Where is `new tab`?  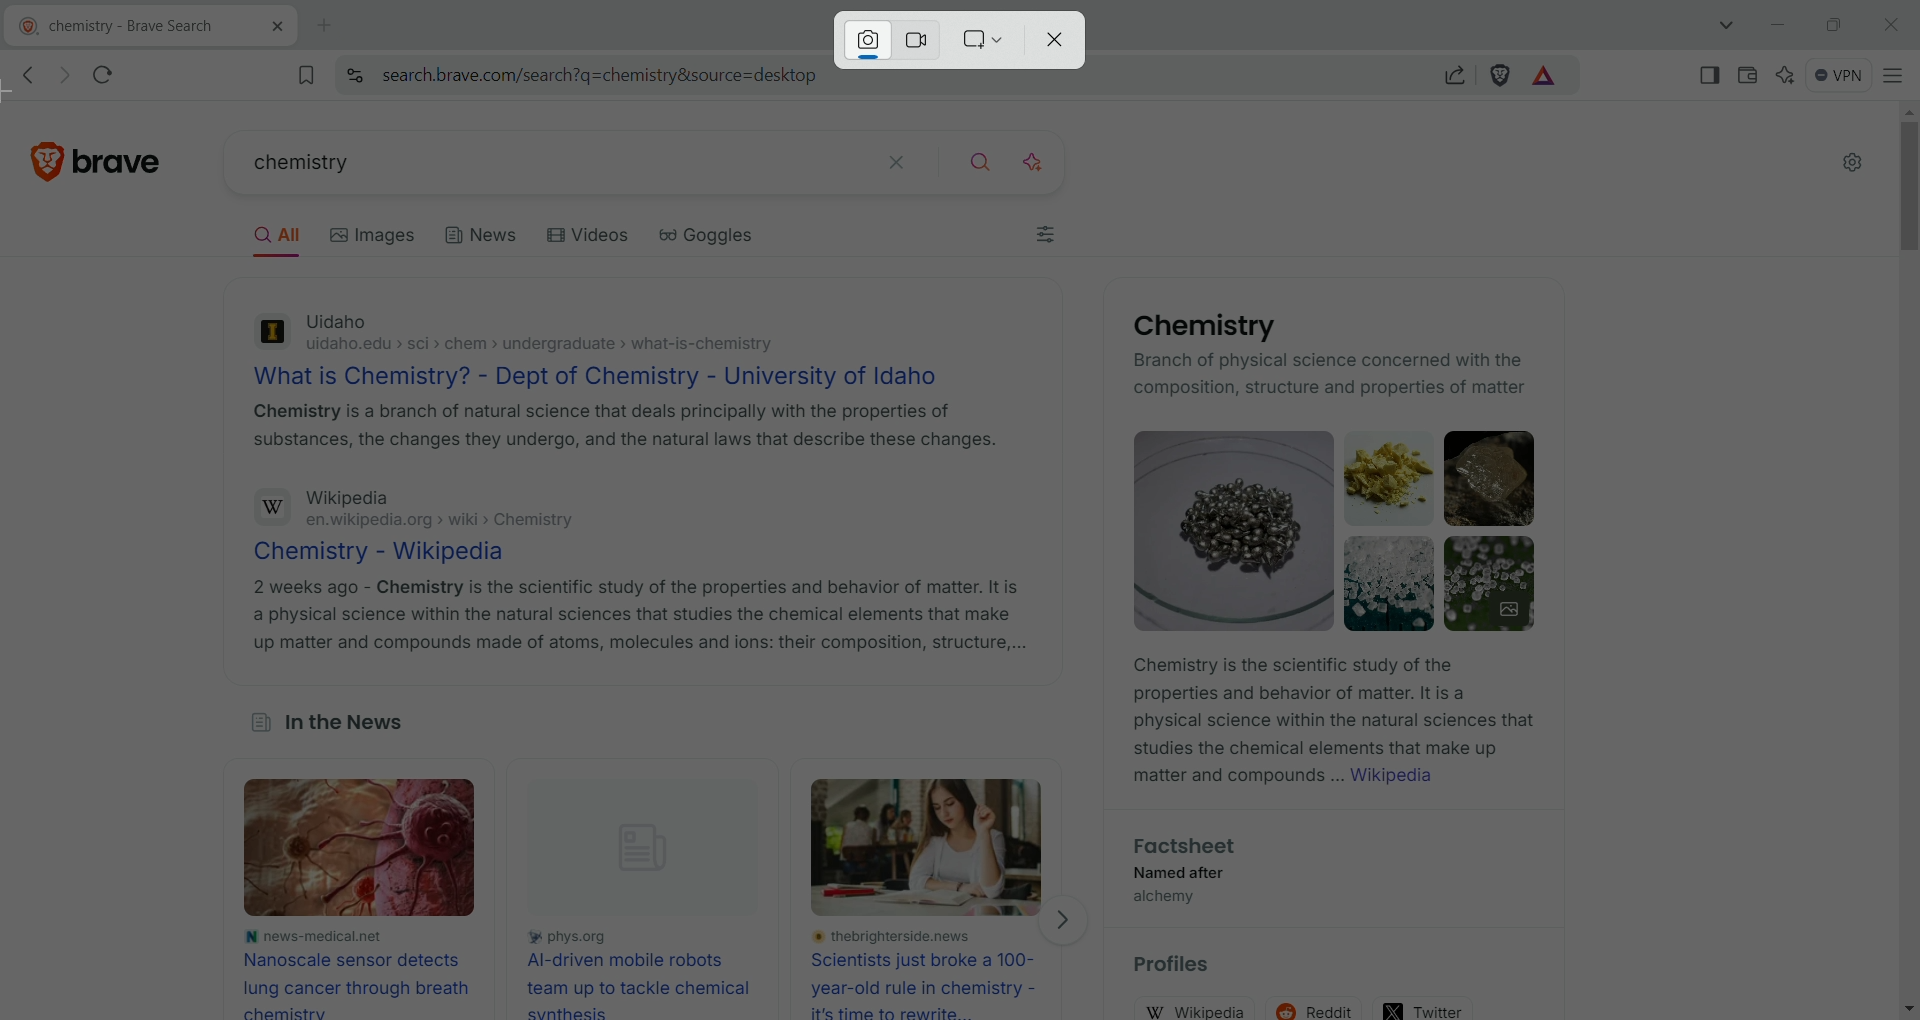 new tab is located at coordinates (326, 26).